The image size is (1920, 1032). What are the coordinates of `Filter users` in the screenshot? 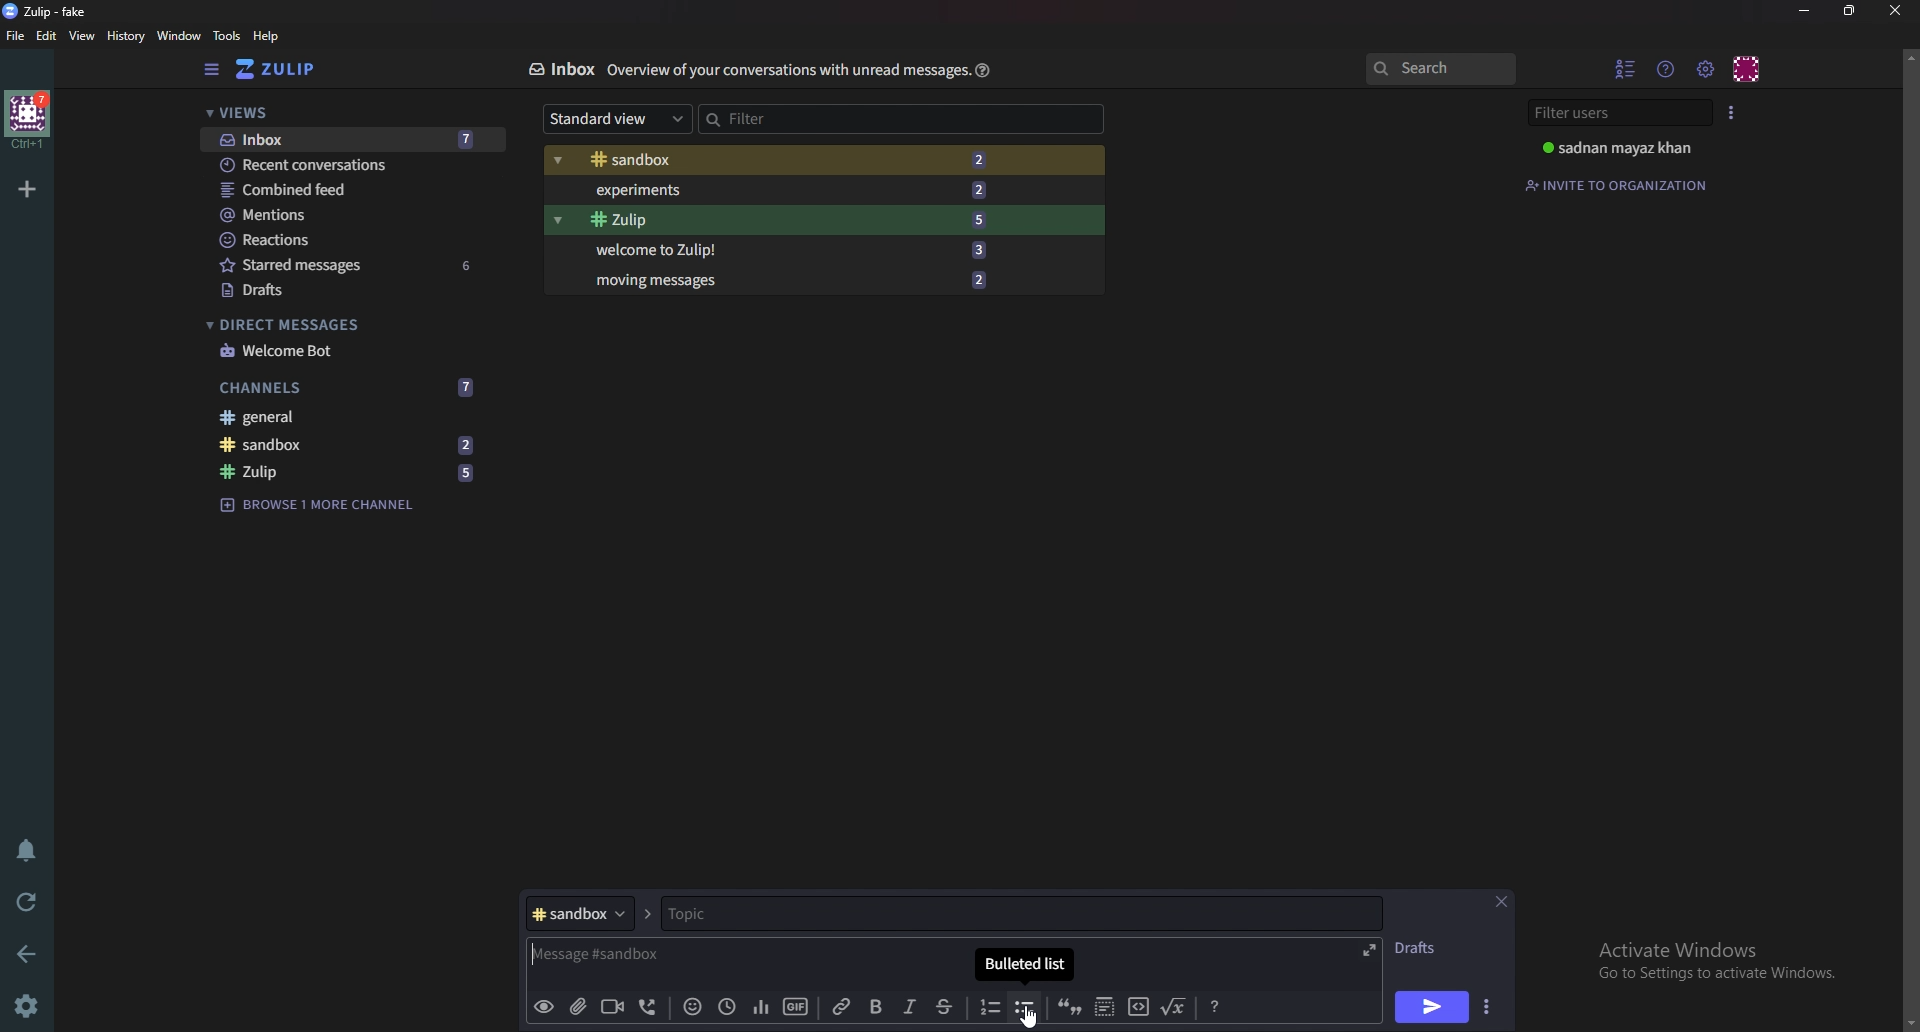 It's located at (1623, 113).